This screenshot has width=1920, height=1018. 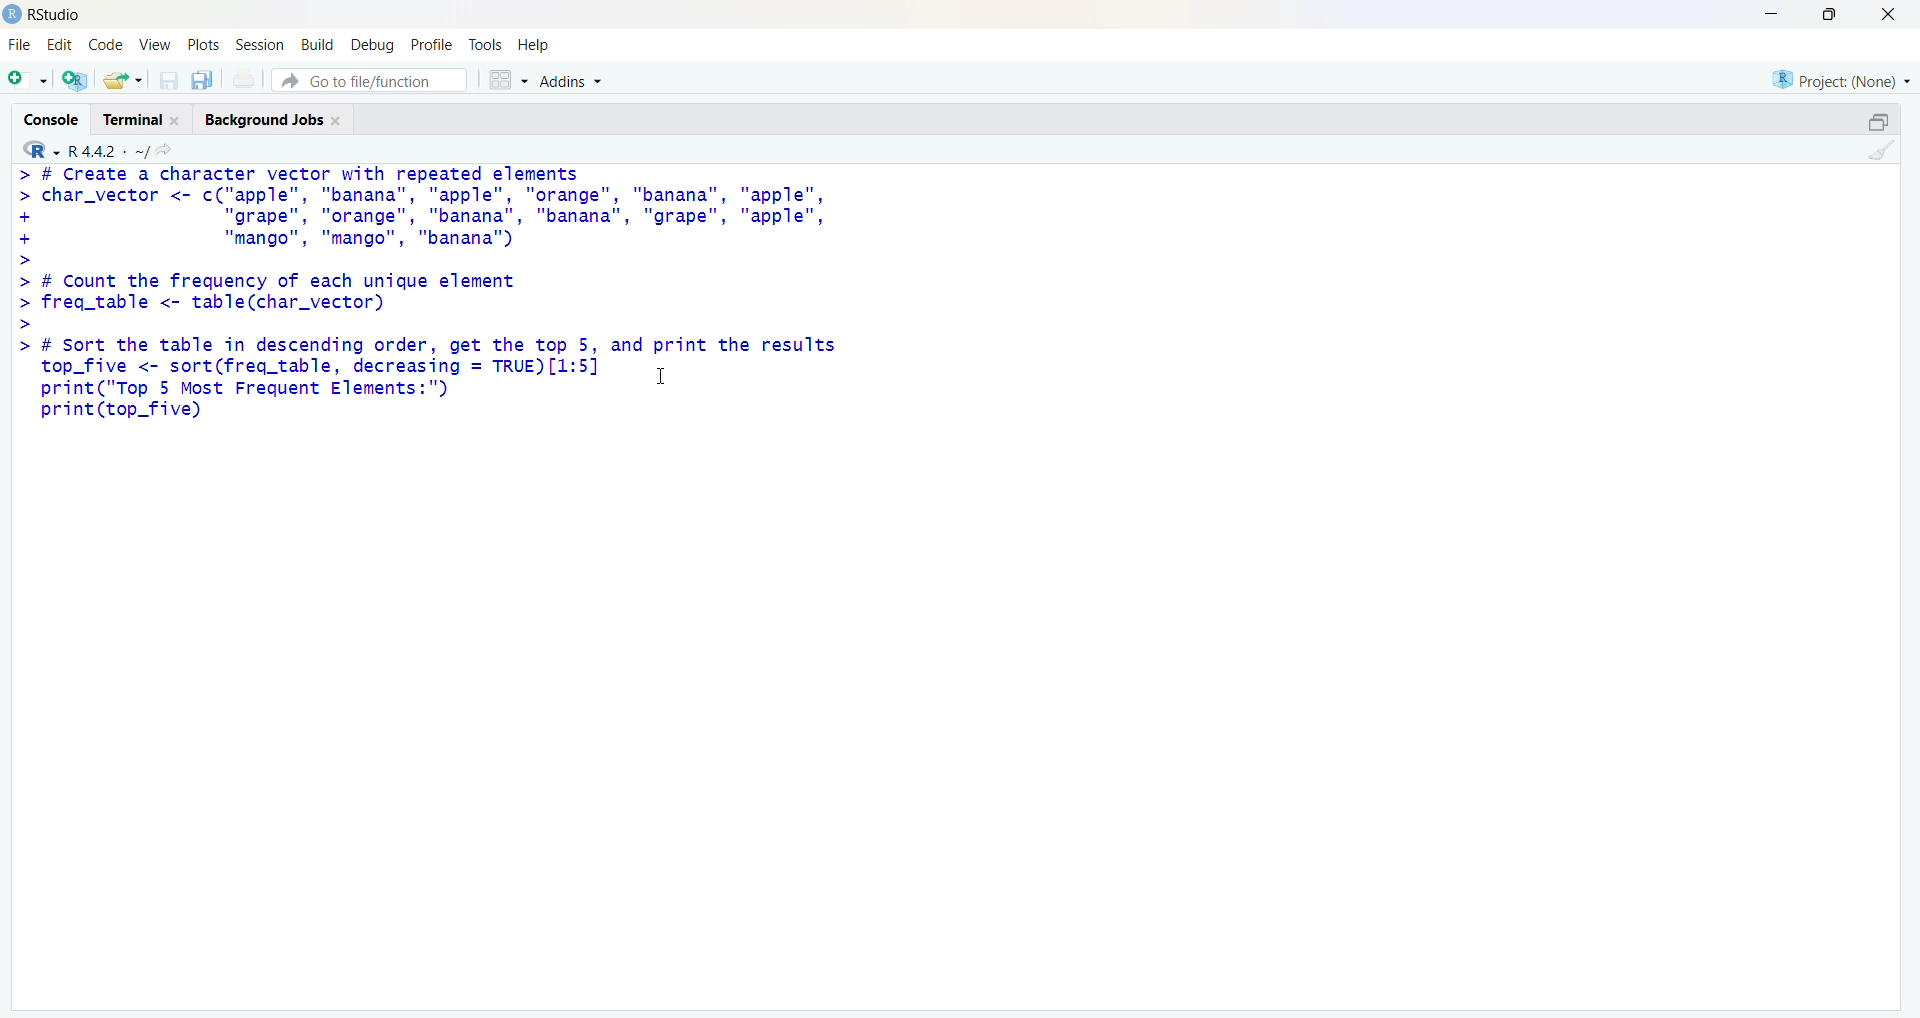 What do you see at coordinates (107, 46) in the screenshot?
I see `Code` at bounding box center [107, 46].